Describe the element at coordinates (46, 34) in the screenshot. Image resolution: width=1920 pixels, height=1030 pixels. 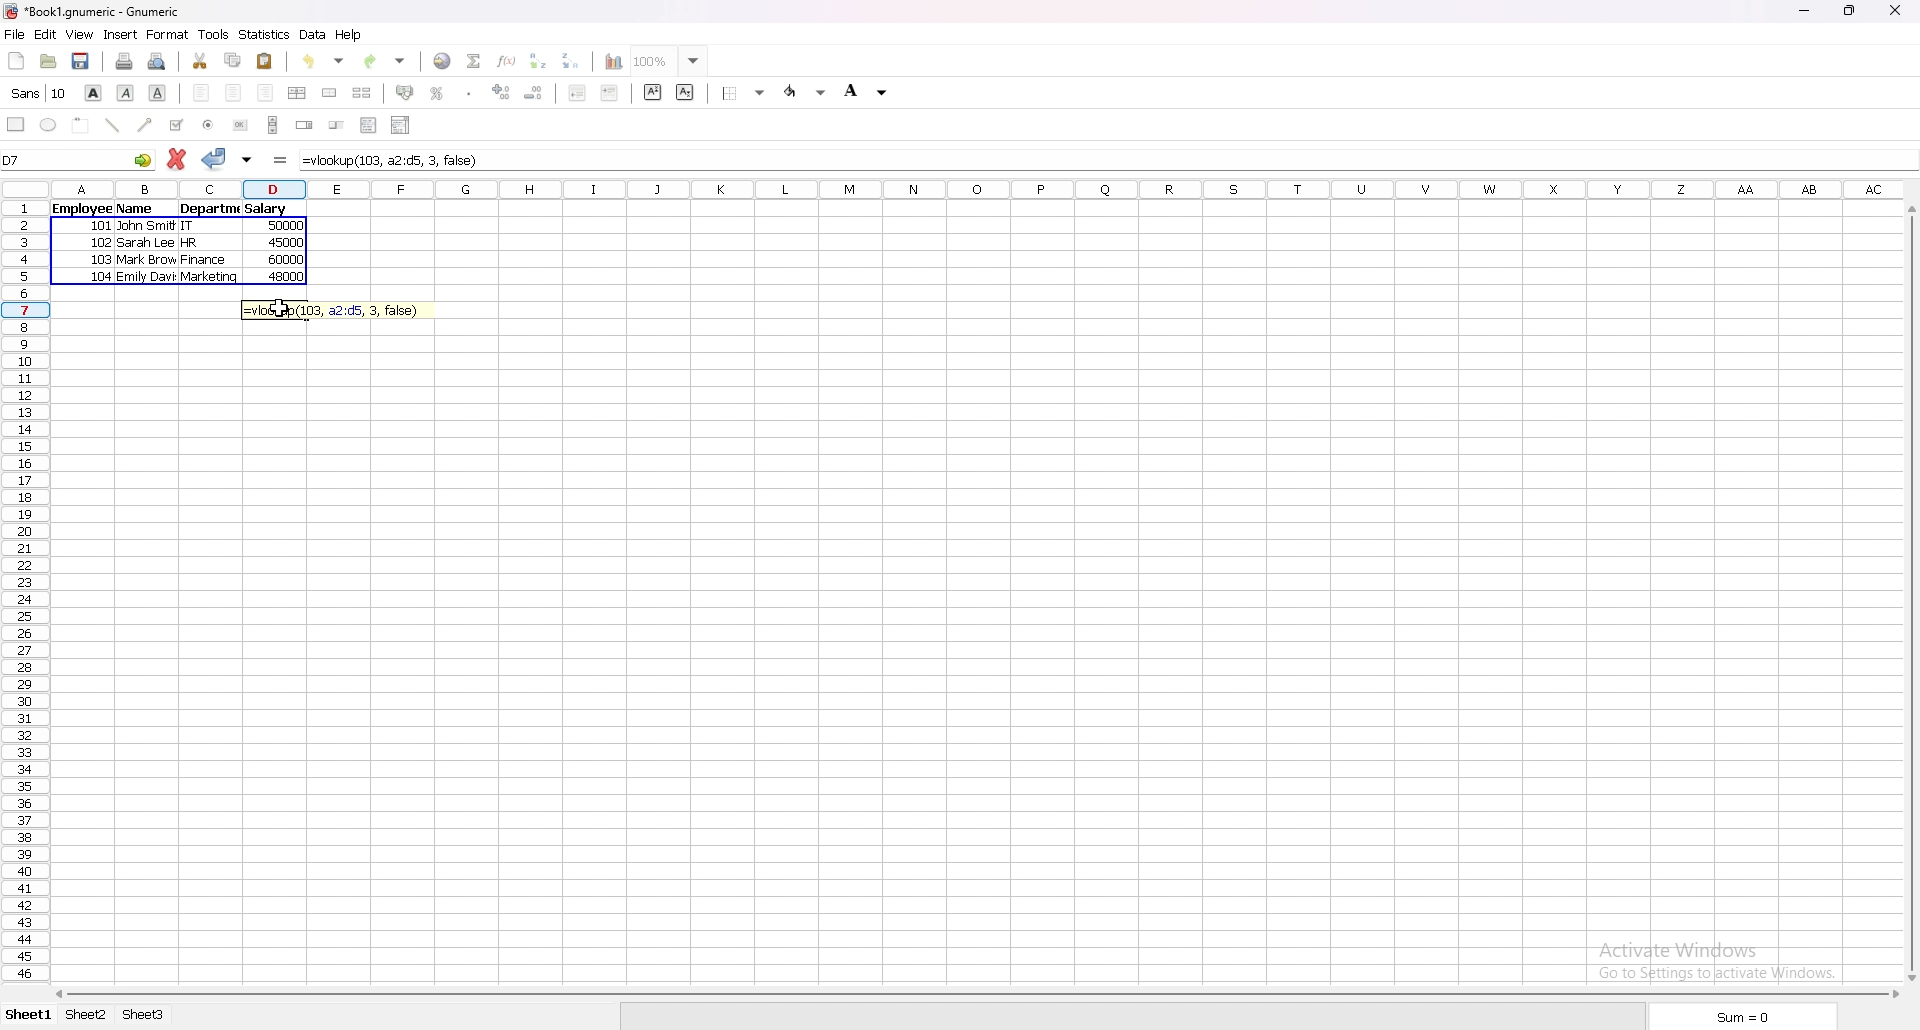
I see `edit` at that location.